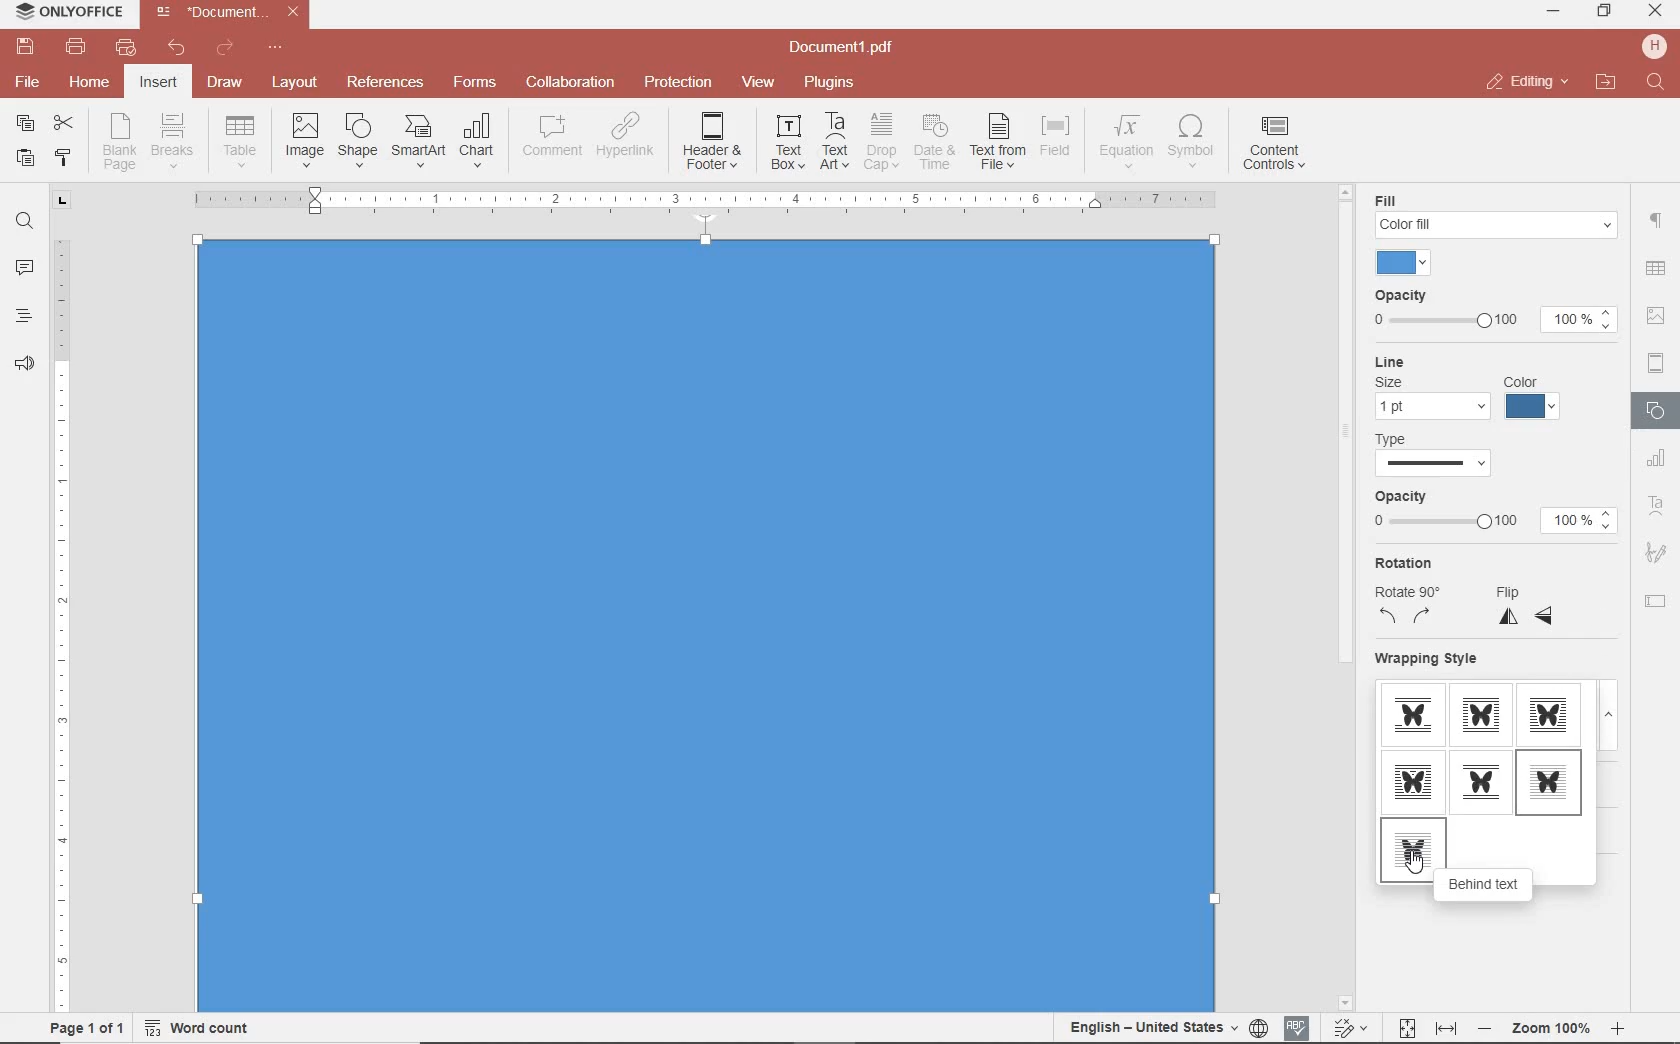 This screenshot has width=1680, height=1044. What do you see at coordinates (1628, 775) in the screenshot?
I see `scrollbar` at bounding box center [1628, 775].